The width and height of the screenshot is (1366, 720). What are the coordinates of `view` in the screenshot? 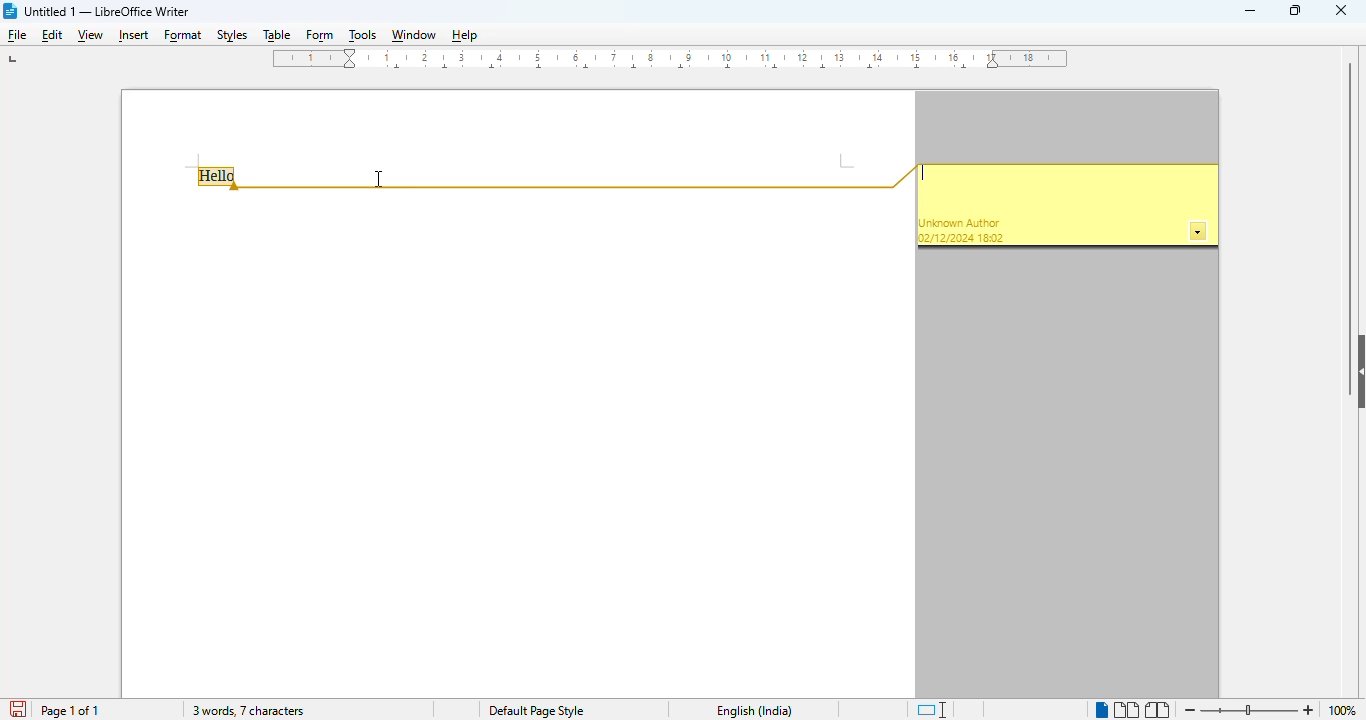 It's located at (90, 37).